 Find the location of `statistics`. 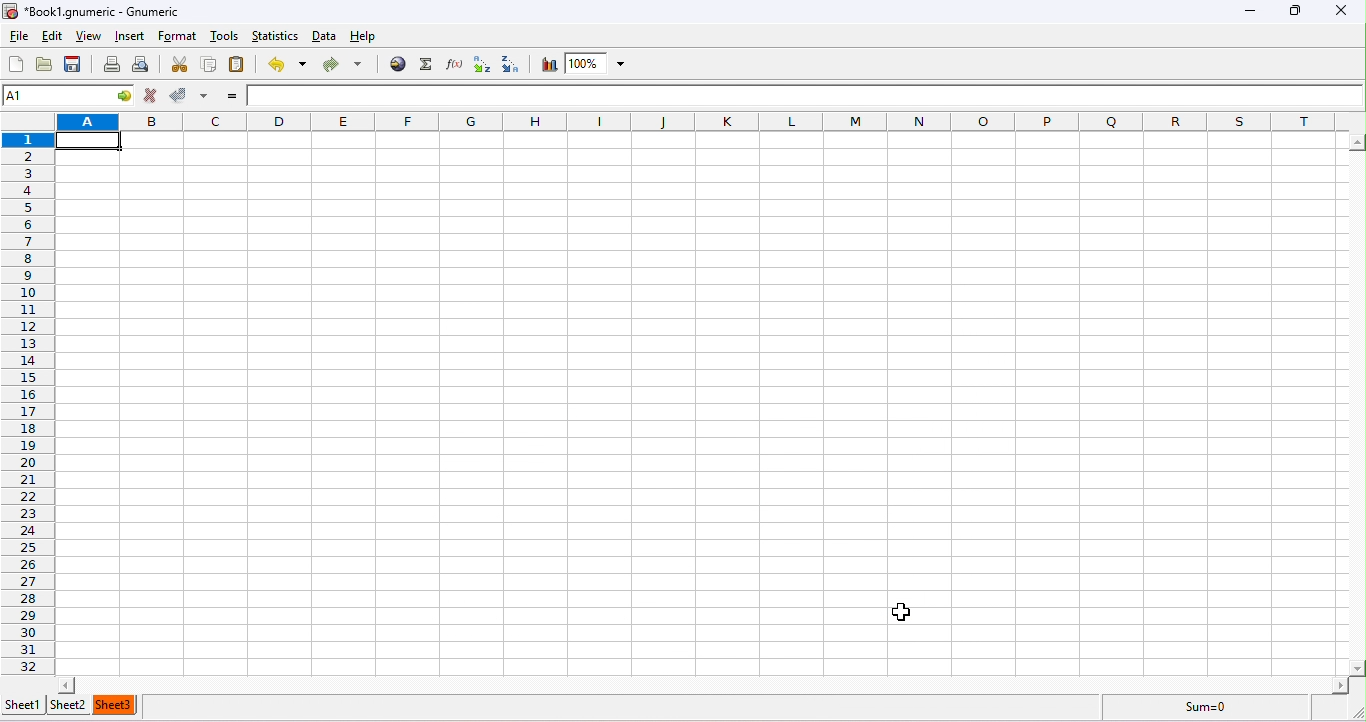

statistics is located at coordinates (277, 36).